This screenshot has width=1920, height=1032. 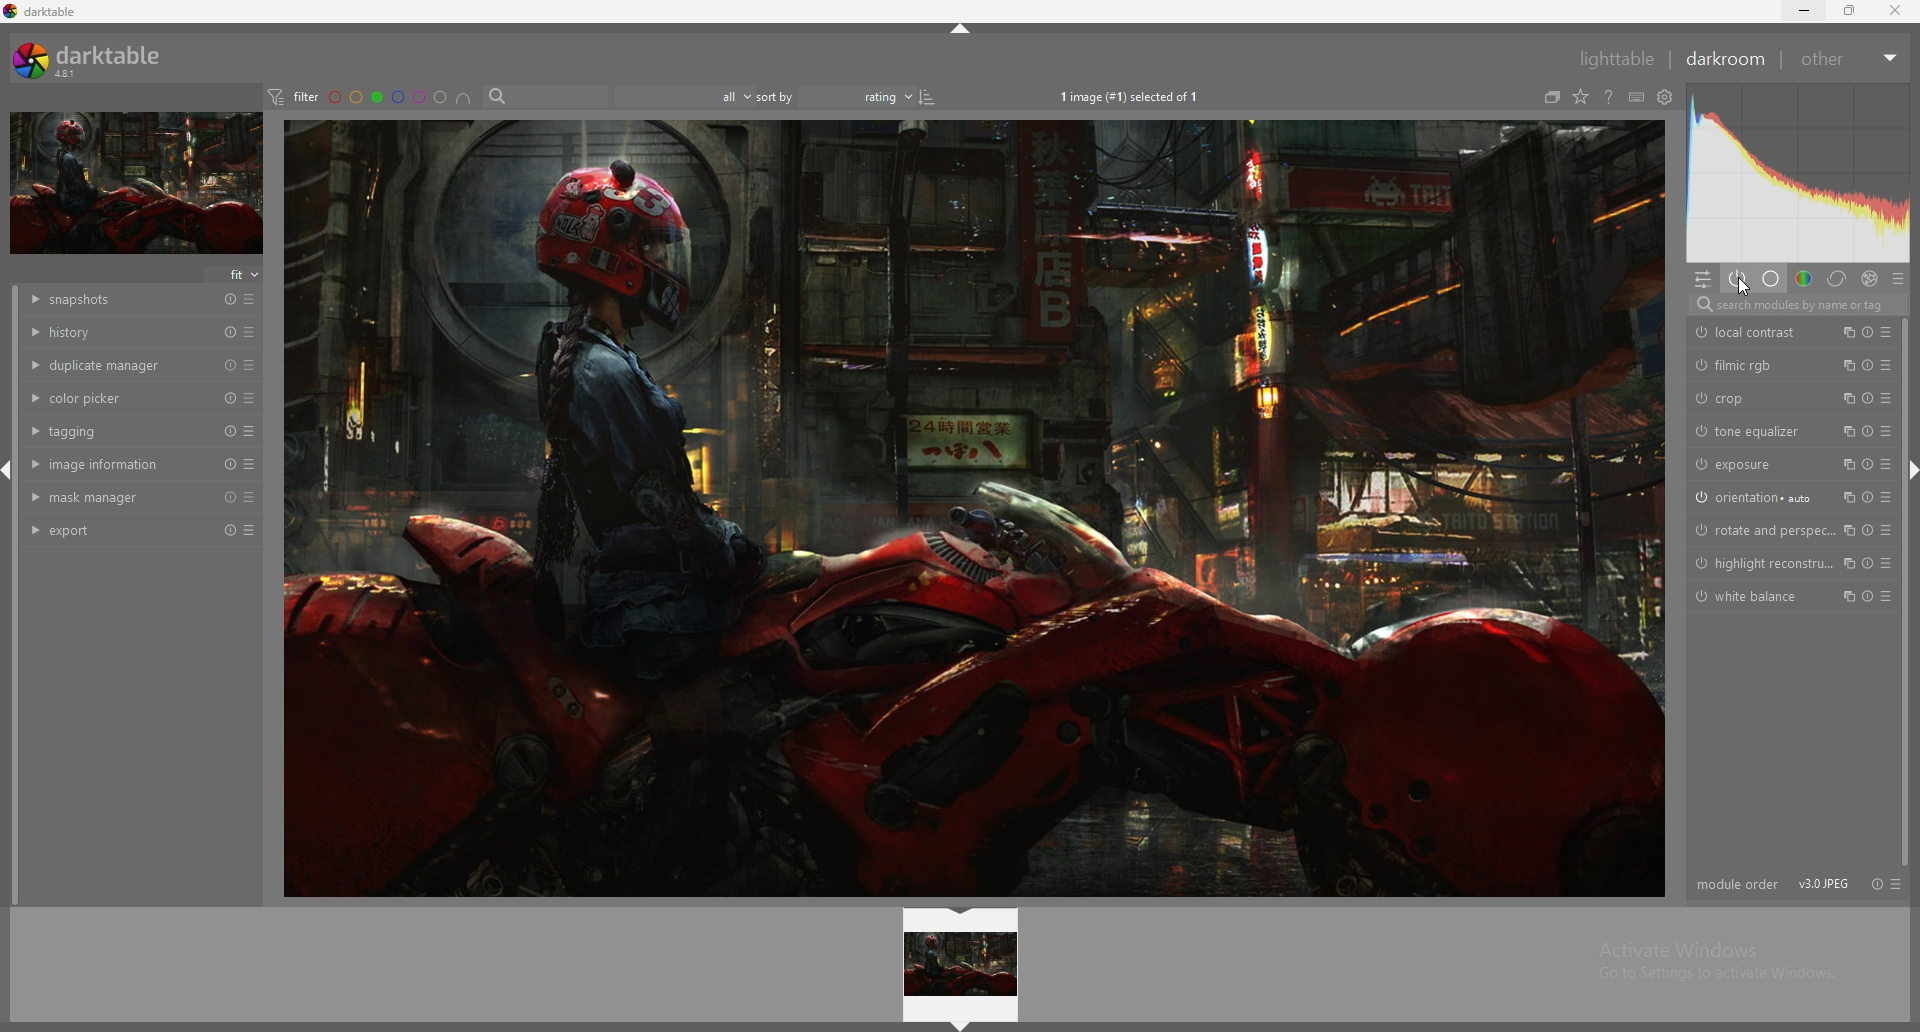 I want to click on presets, so click(x=252, y=398).